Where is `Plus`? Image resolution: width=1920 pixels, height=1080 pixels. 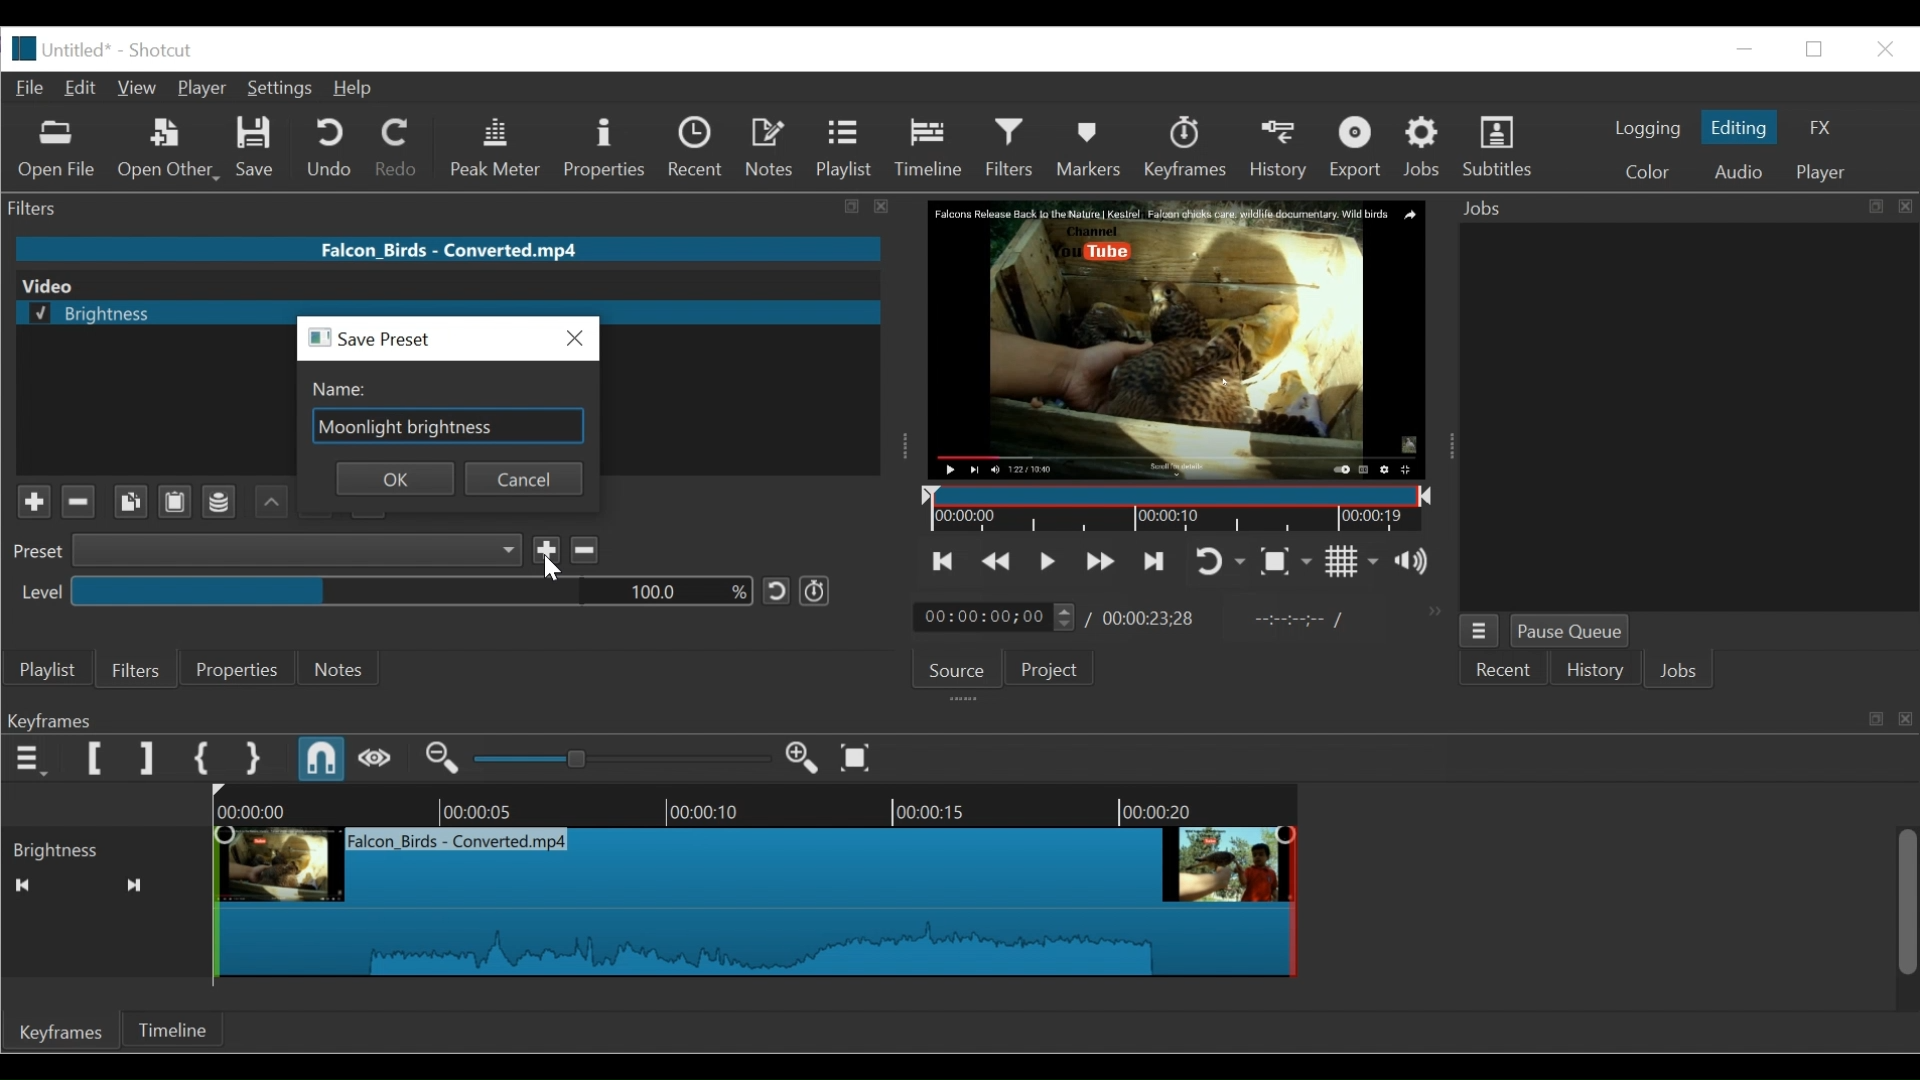
Plus is located at coordinates (27, 497).